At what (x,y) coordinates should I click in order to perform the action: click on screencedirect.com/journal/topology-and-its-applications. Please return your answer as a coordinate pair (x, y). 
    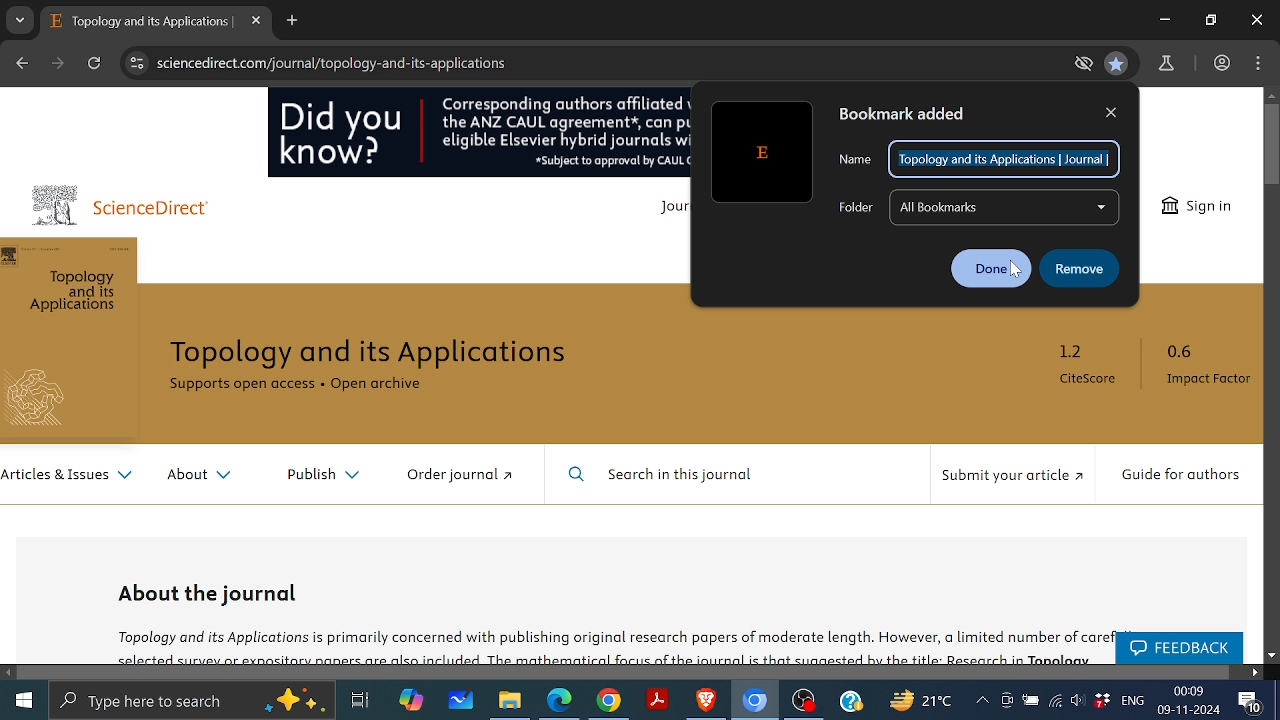
    Looking at the image, I should click on (341, 64).